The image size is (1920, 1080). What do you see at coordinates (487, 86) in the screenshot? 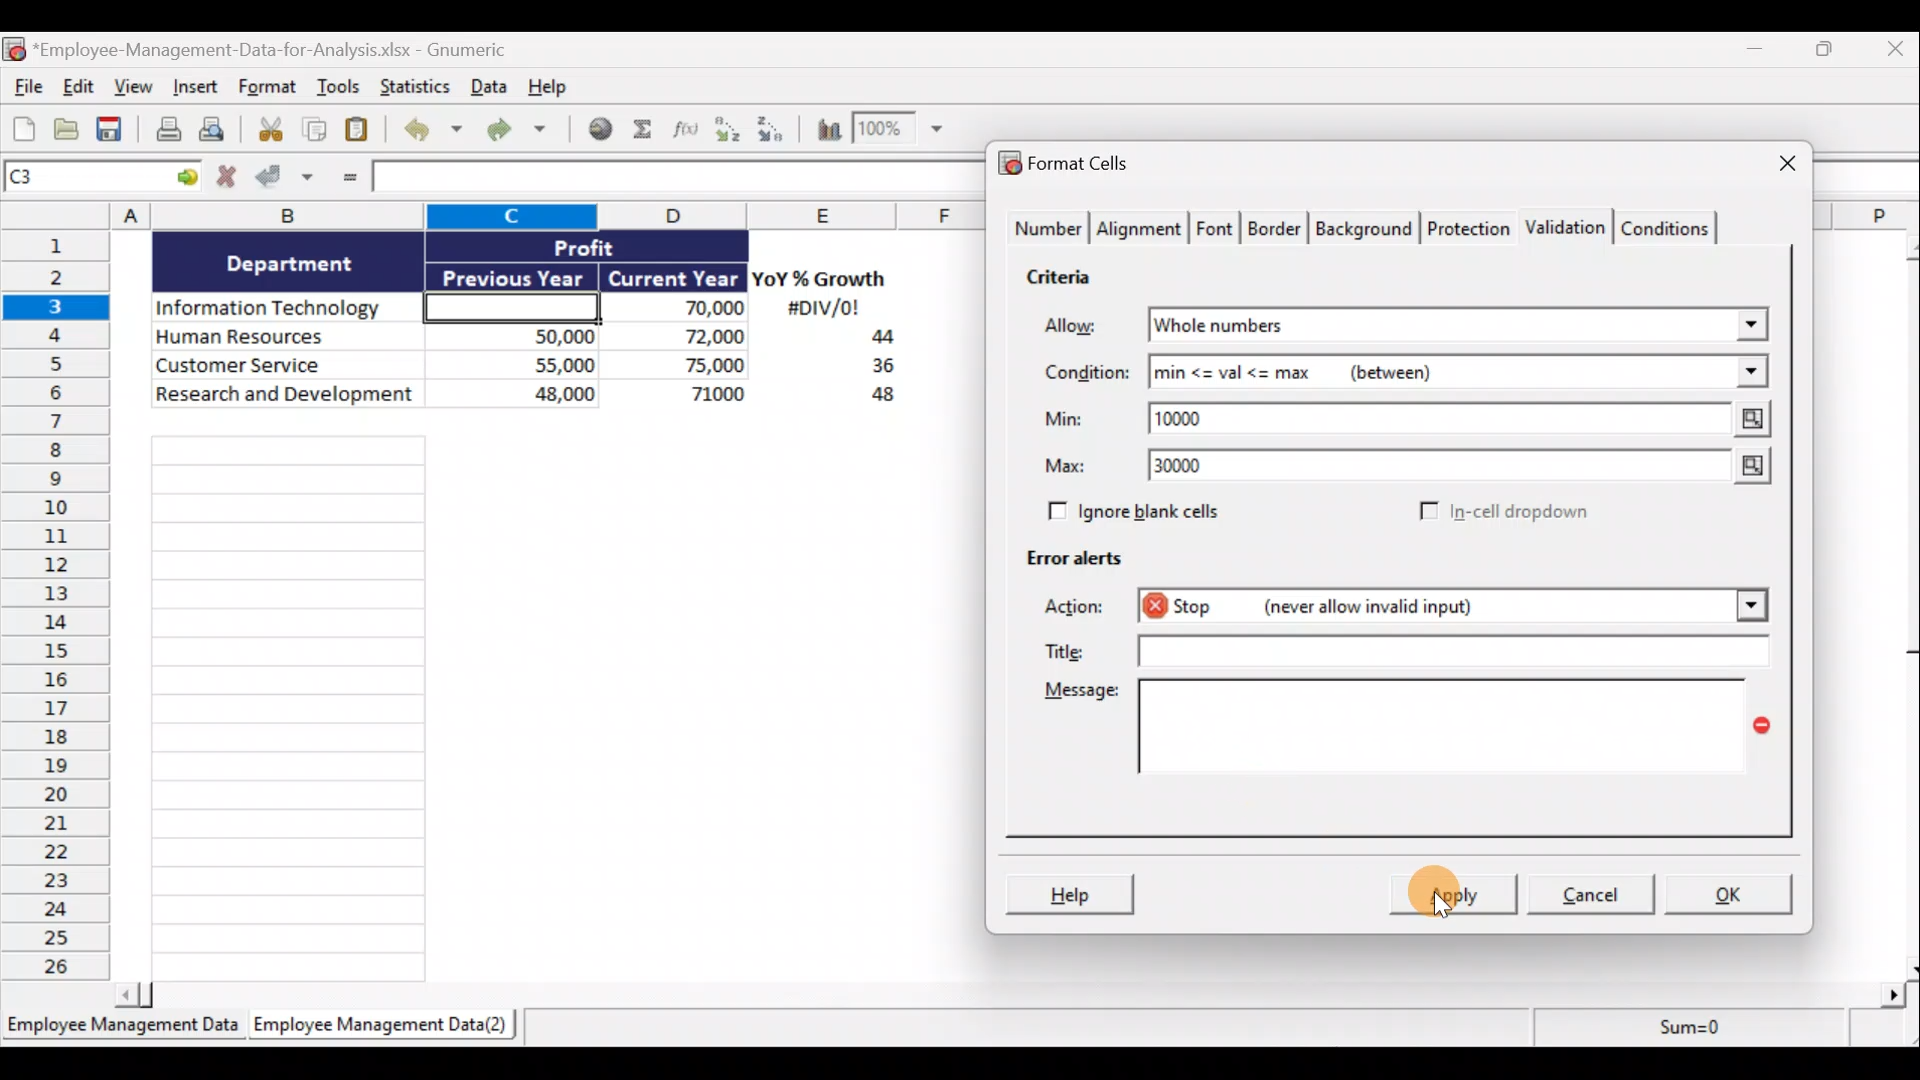
I see `Data` at bounding box center [487, 86].